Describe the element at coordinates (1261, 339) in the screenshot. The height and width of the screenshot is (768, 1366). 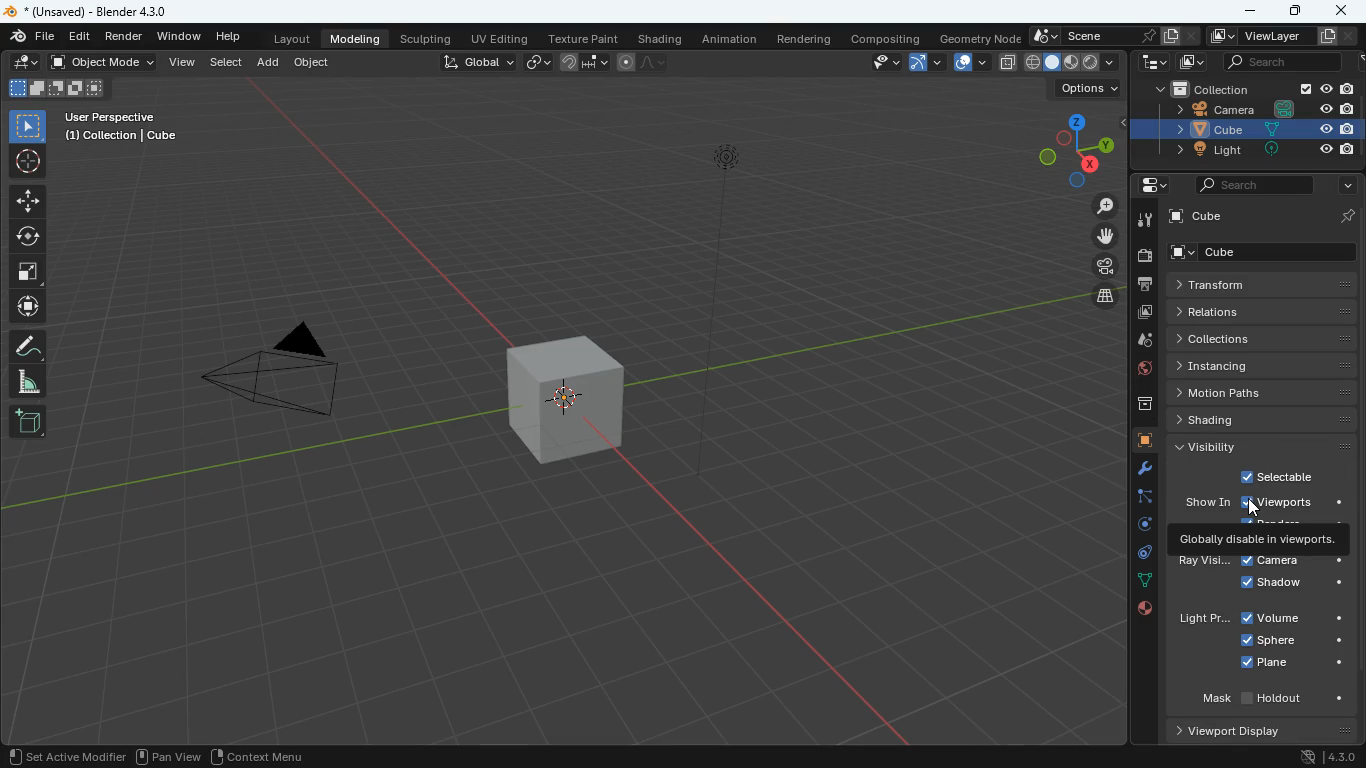
I see `collections` at that location.